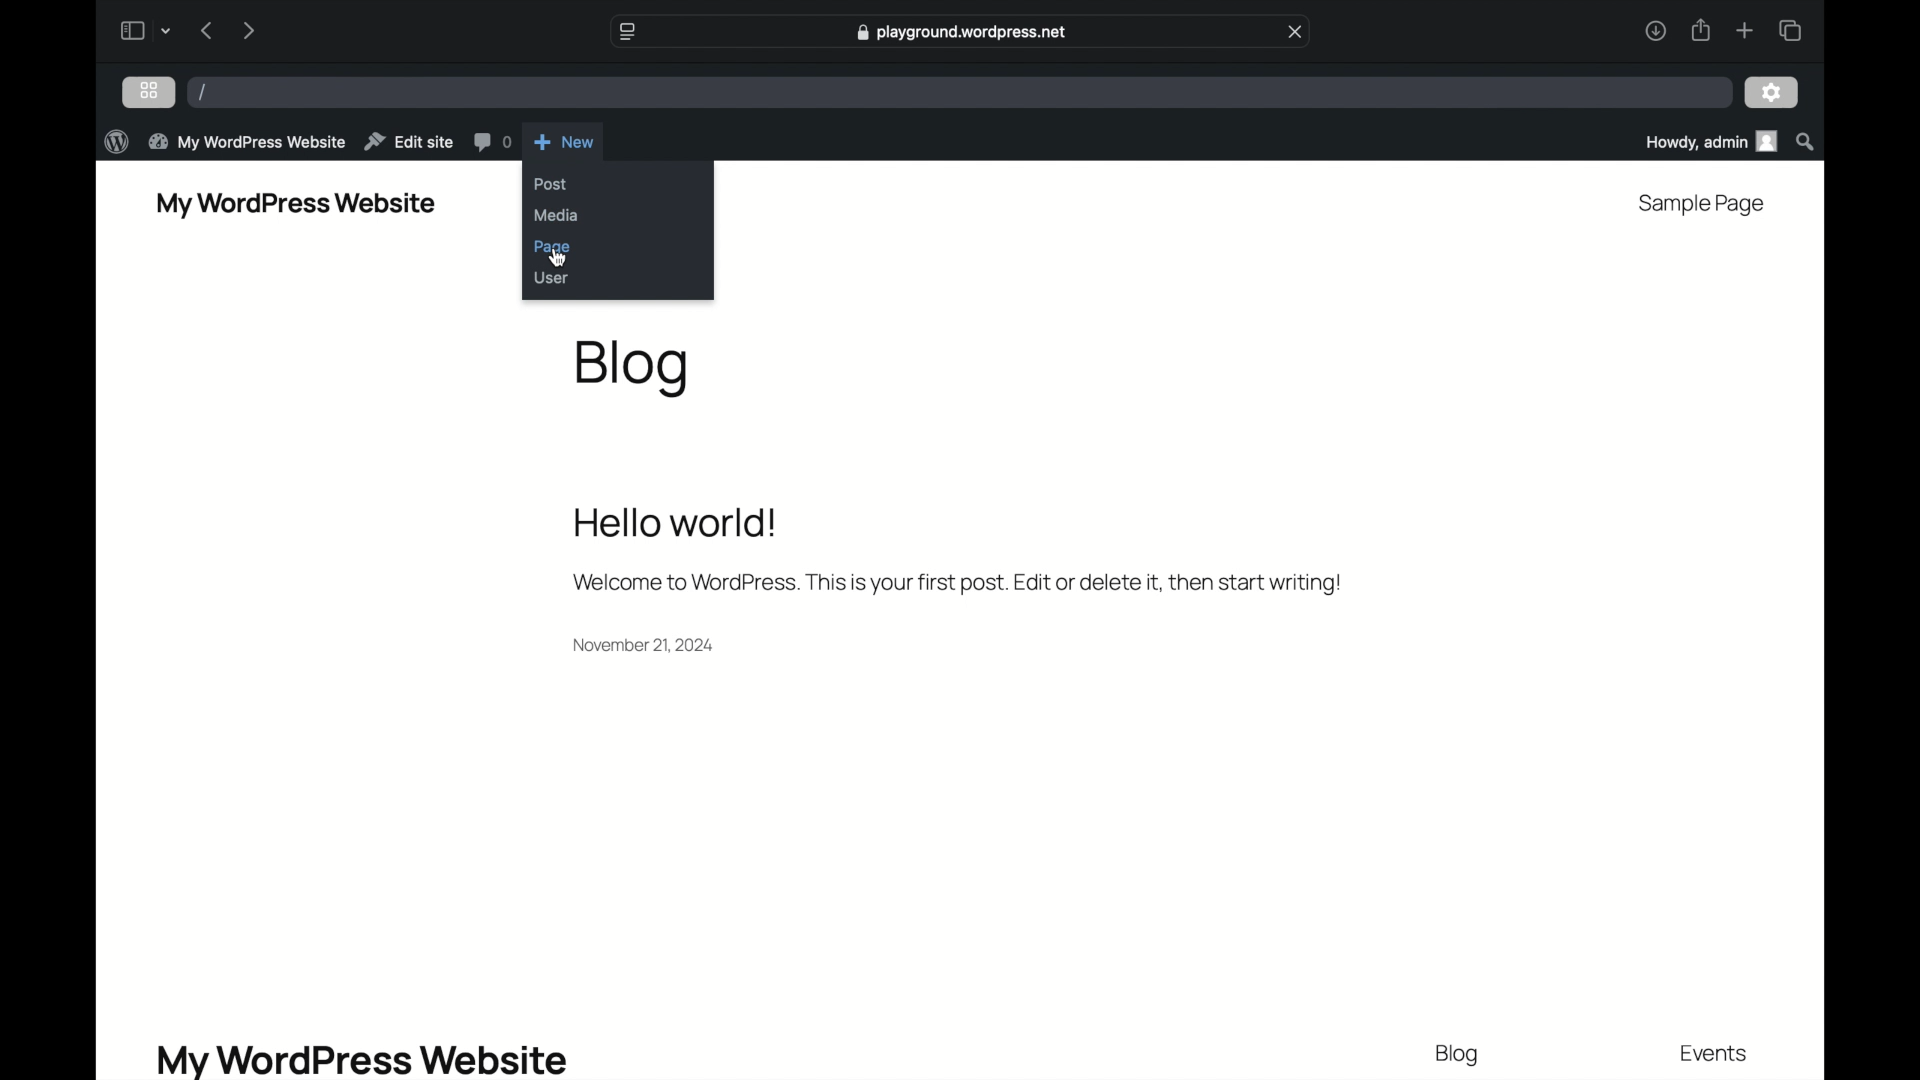  Describe the element at coordinates (1805, 141) in the screenshot. I see `search` at that location.